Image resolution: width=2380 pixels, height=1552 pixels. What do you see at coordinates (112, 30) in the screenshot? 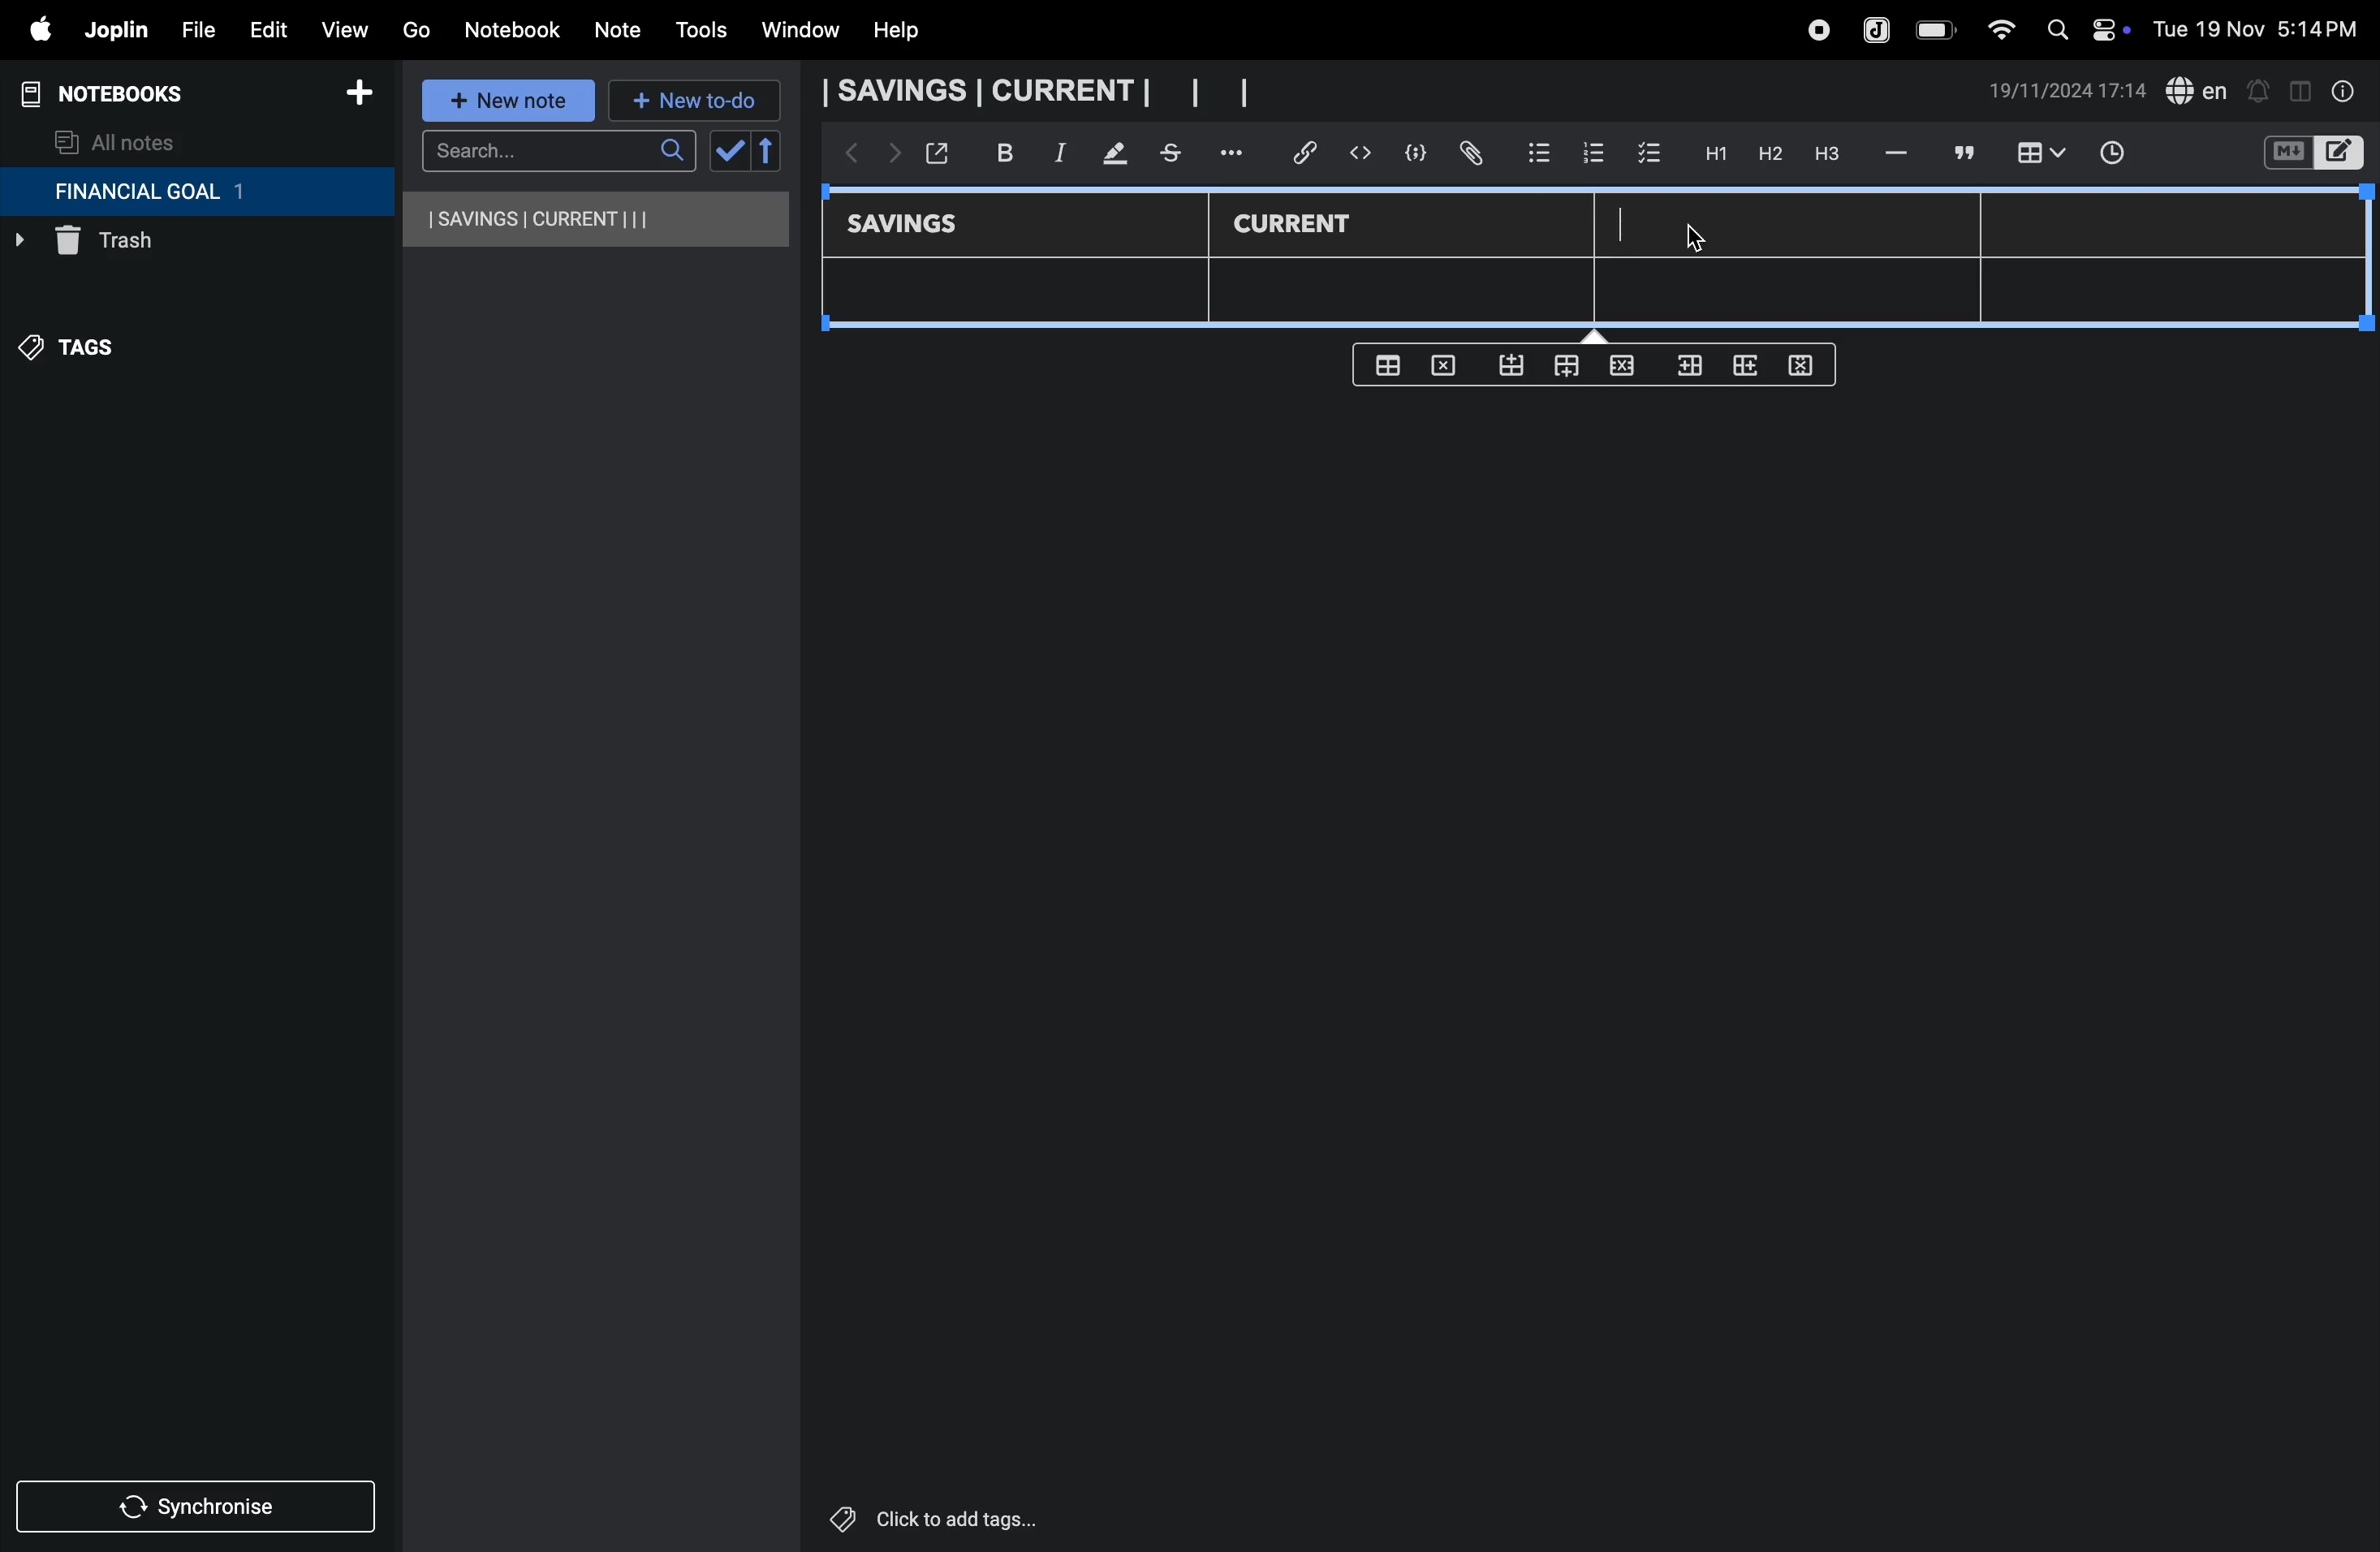
I see `joplin menu` at bounding box center [112, 30].